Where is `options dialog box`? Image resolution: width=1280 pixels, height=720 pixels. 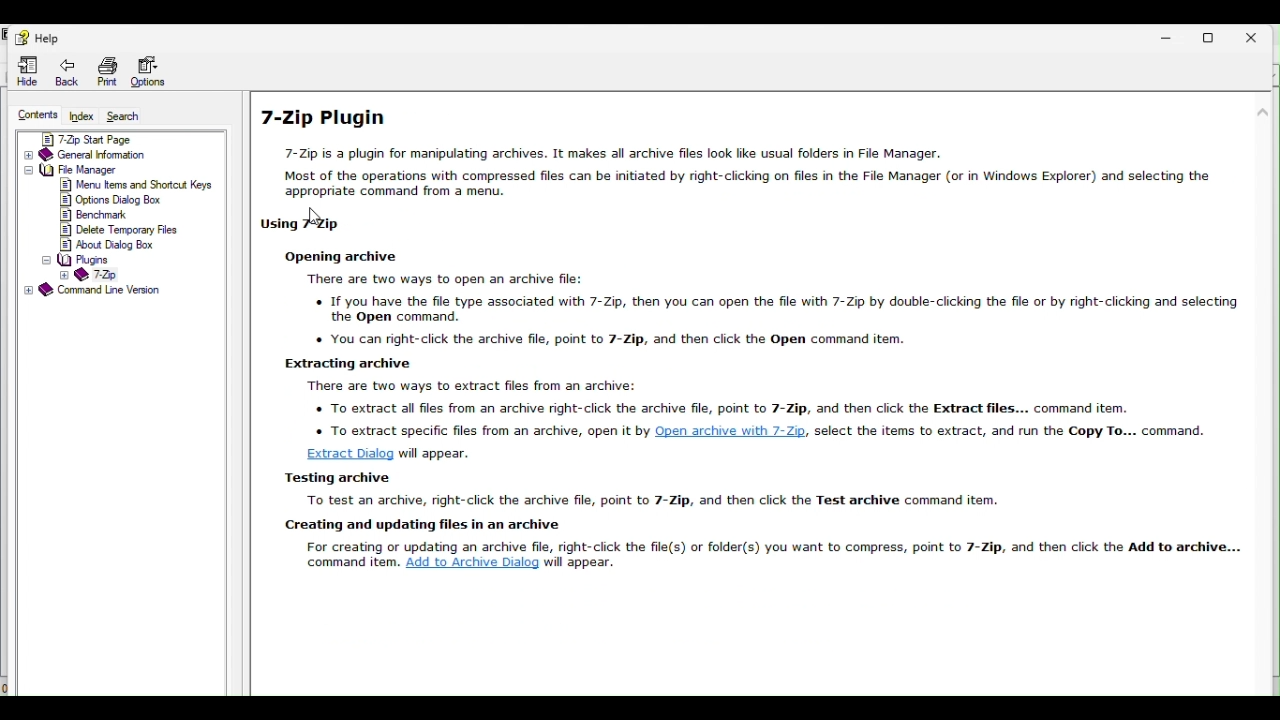 options dialog box is located at coordinates (131, 200).